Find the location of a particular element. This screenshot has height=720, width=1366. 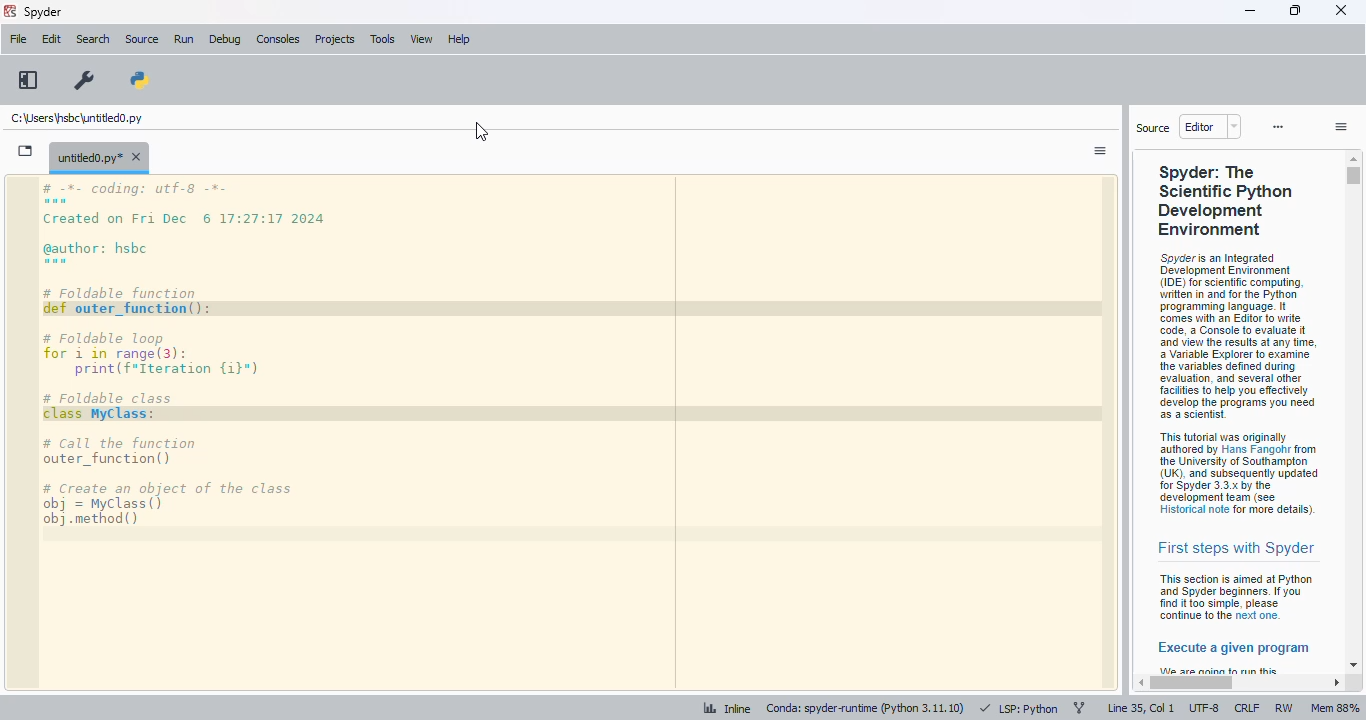

spyder is located at coordinates (43, 12).